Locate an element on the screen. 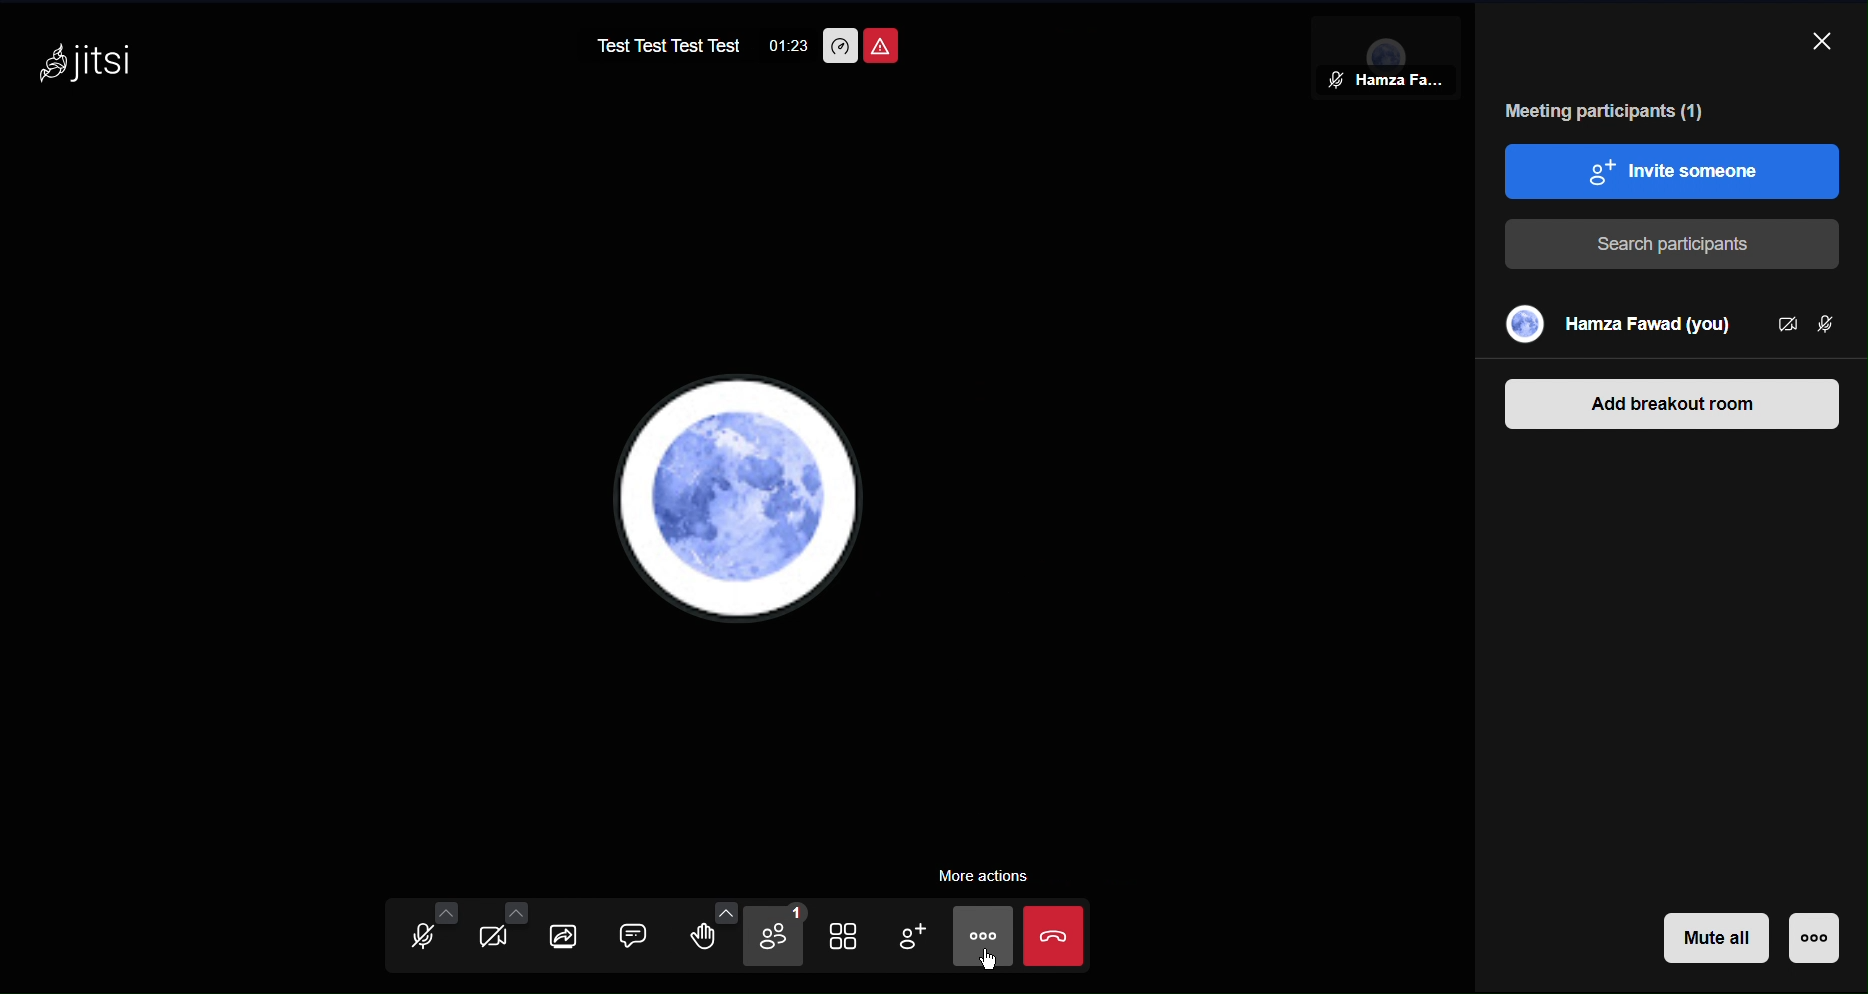 This screenshot has width=1868, height=994. Audio is located at coordinates (425, 934).